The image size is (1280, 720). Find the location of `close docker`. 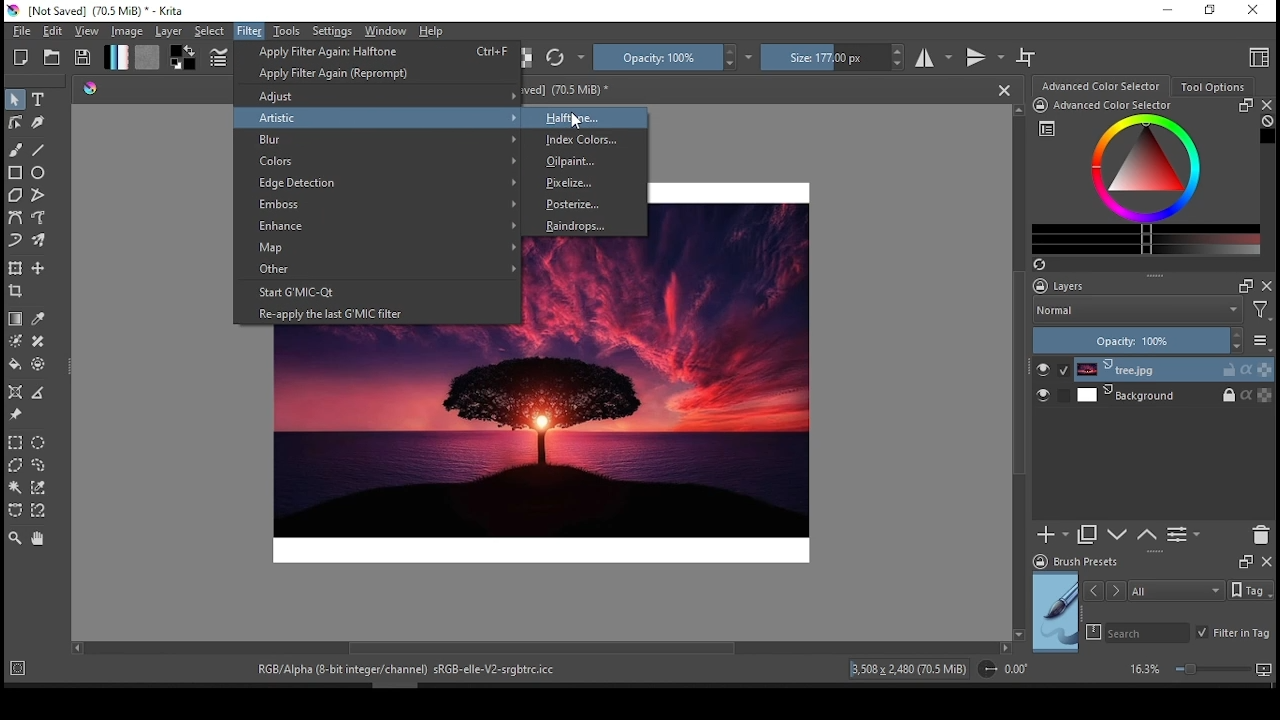

close docker is located at coordinates (1267, 103).